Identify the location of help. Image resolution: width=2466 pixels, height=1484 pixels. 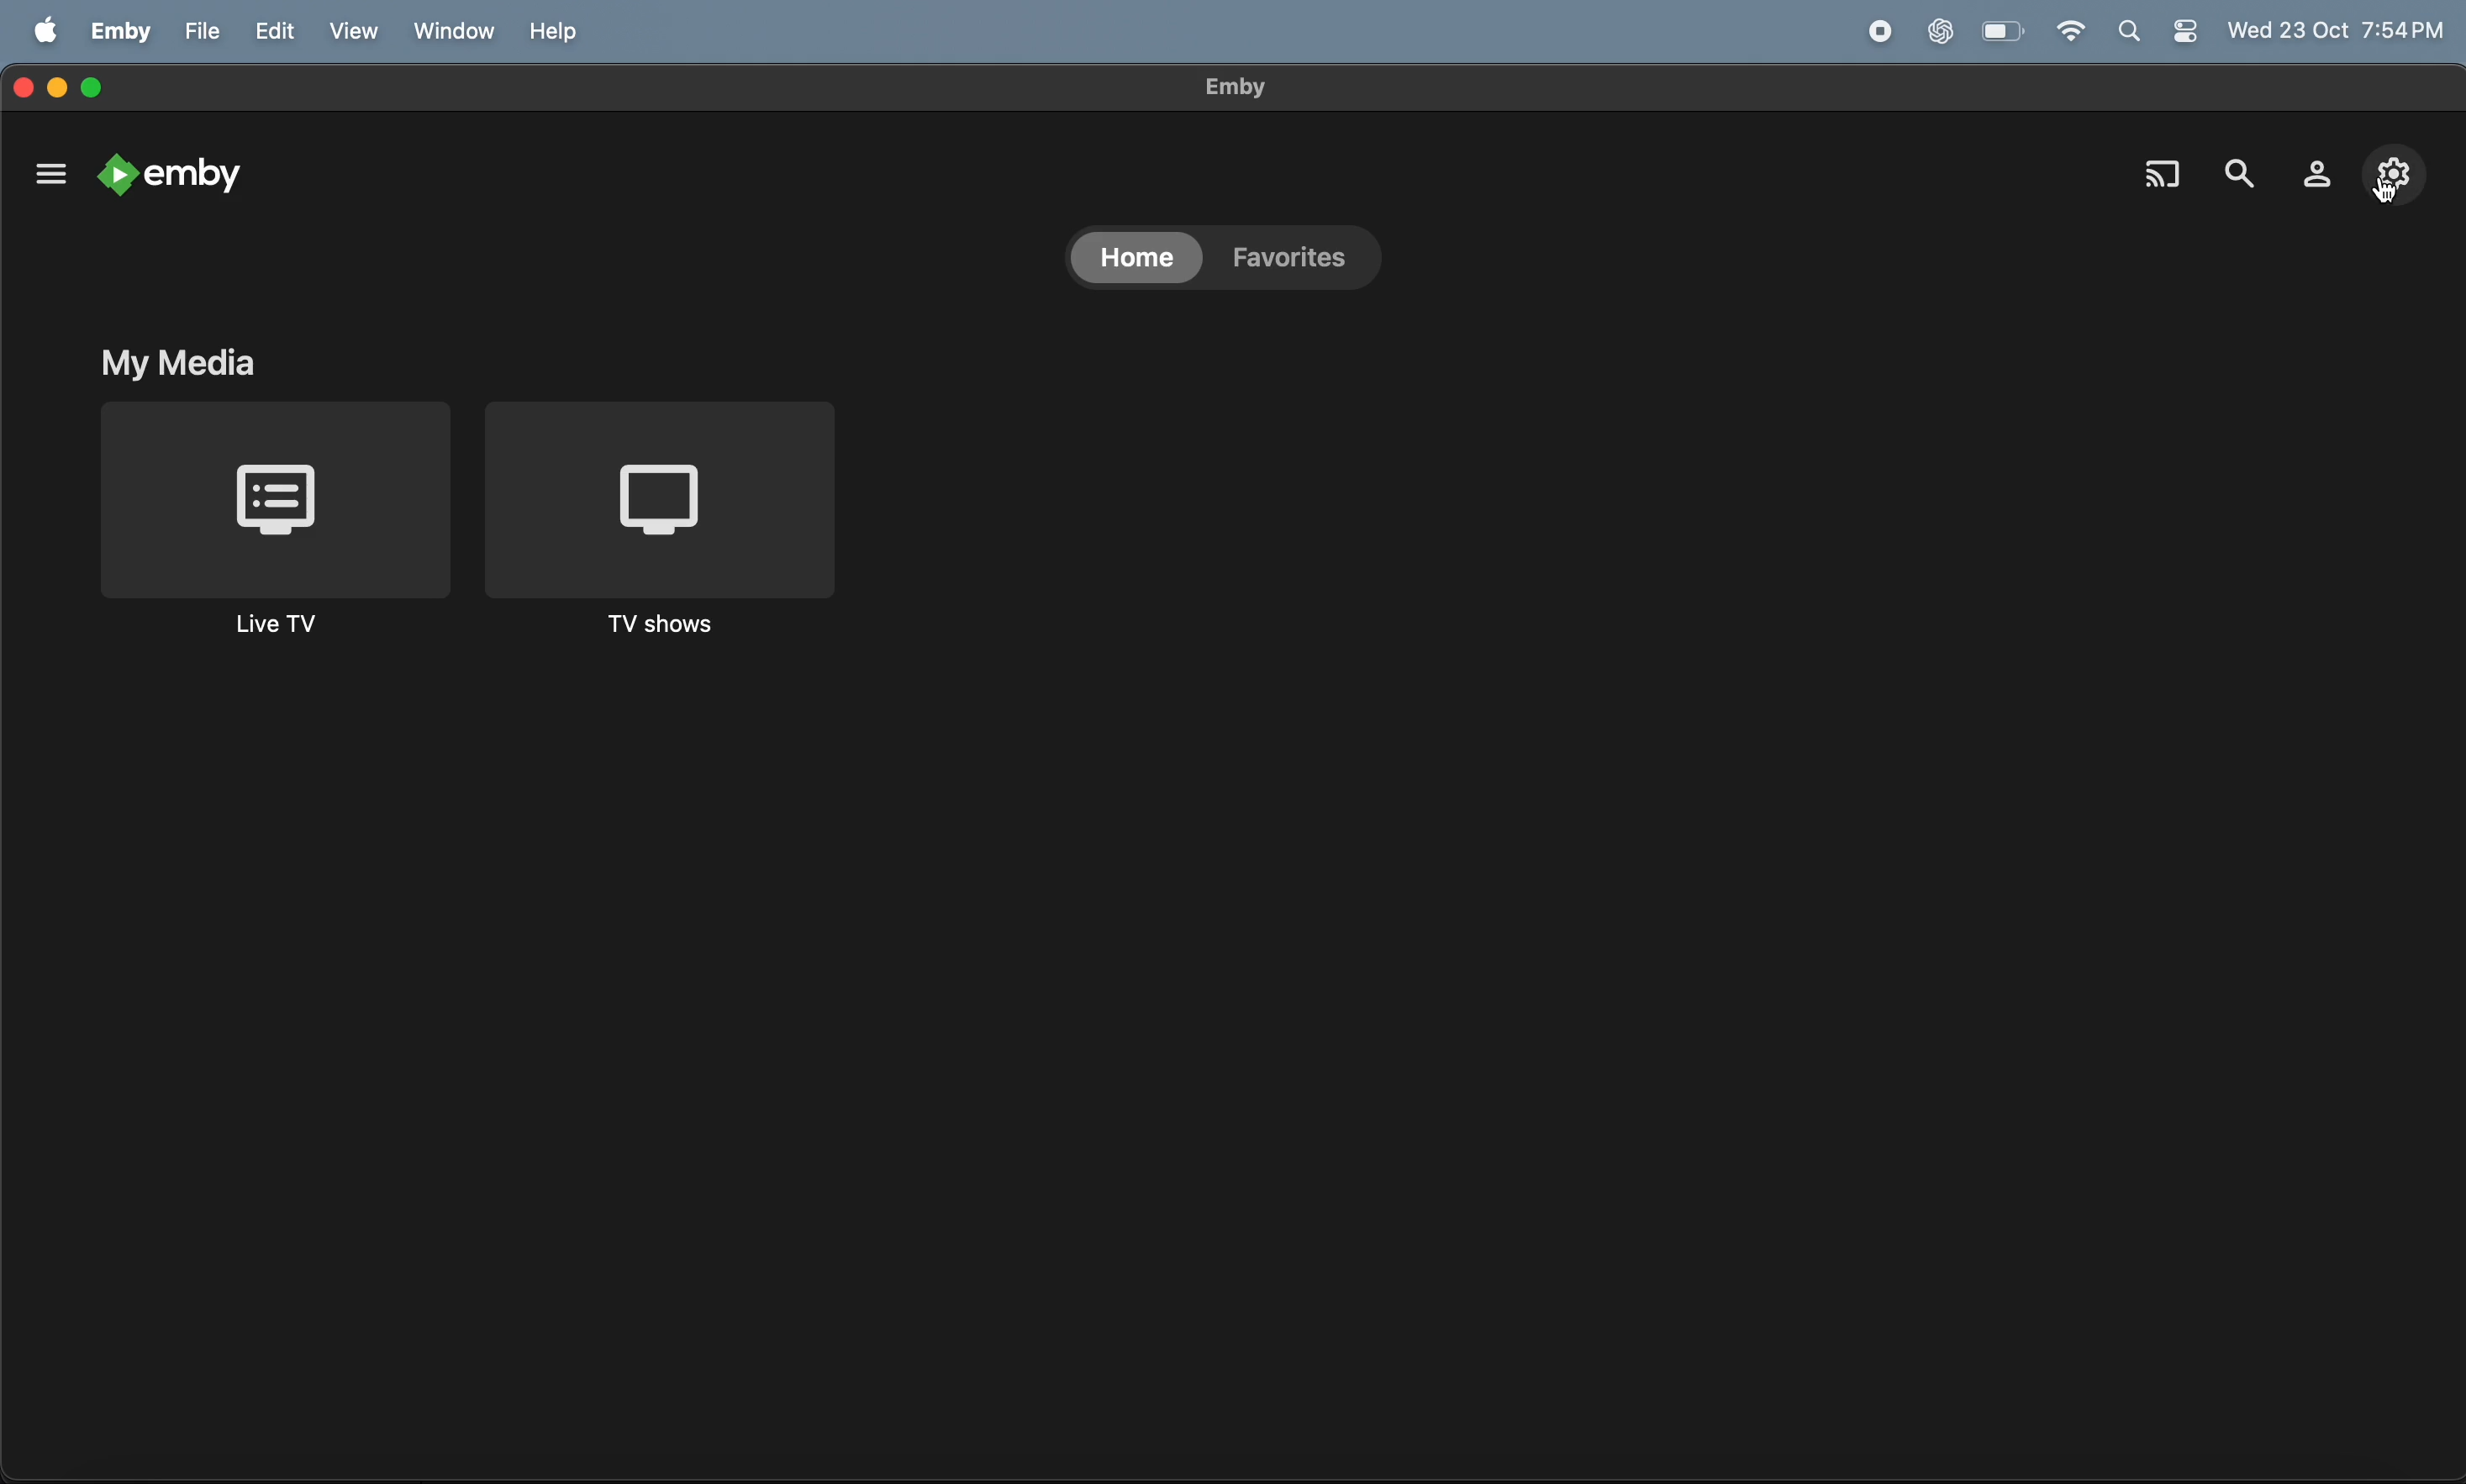
(560, 31).